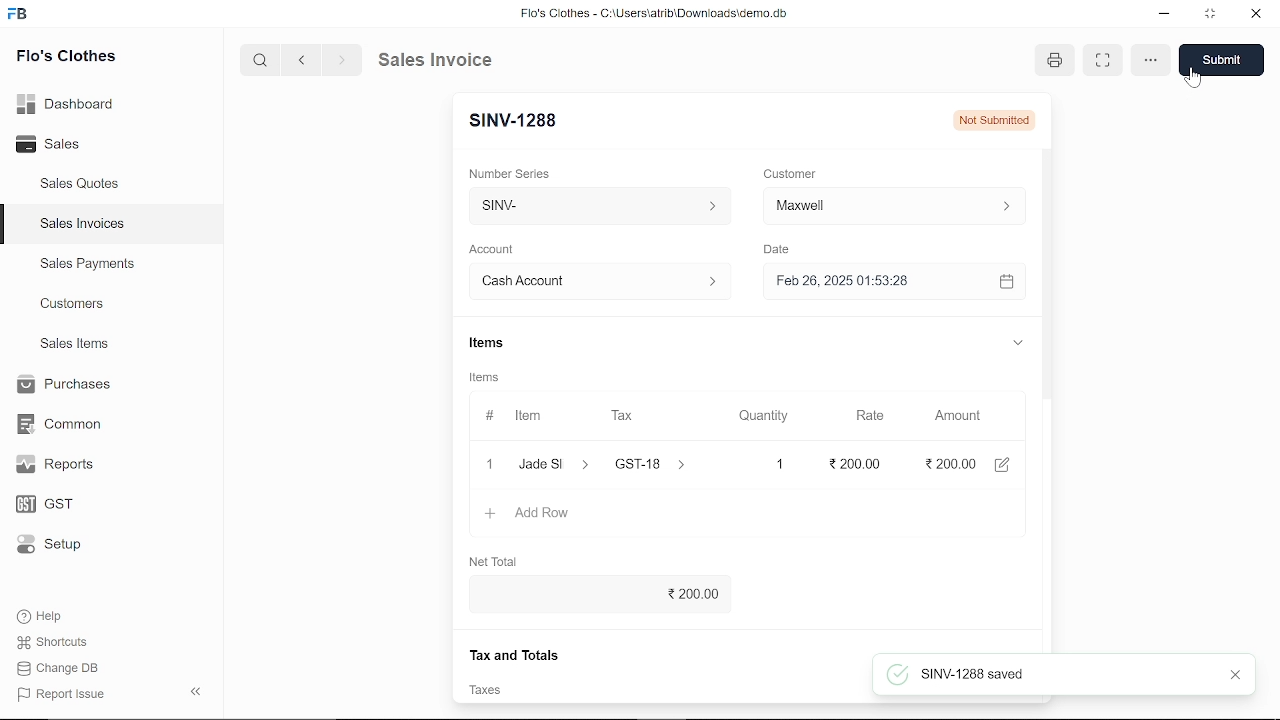  I want to click on | Report Issue:, so click(64, 694).